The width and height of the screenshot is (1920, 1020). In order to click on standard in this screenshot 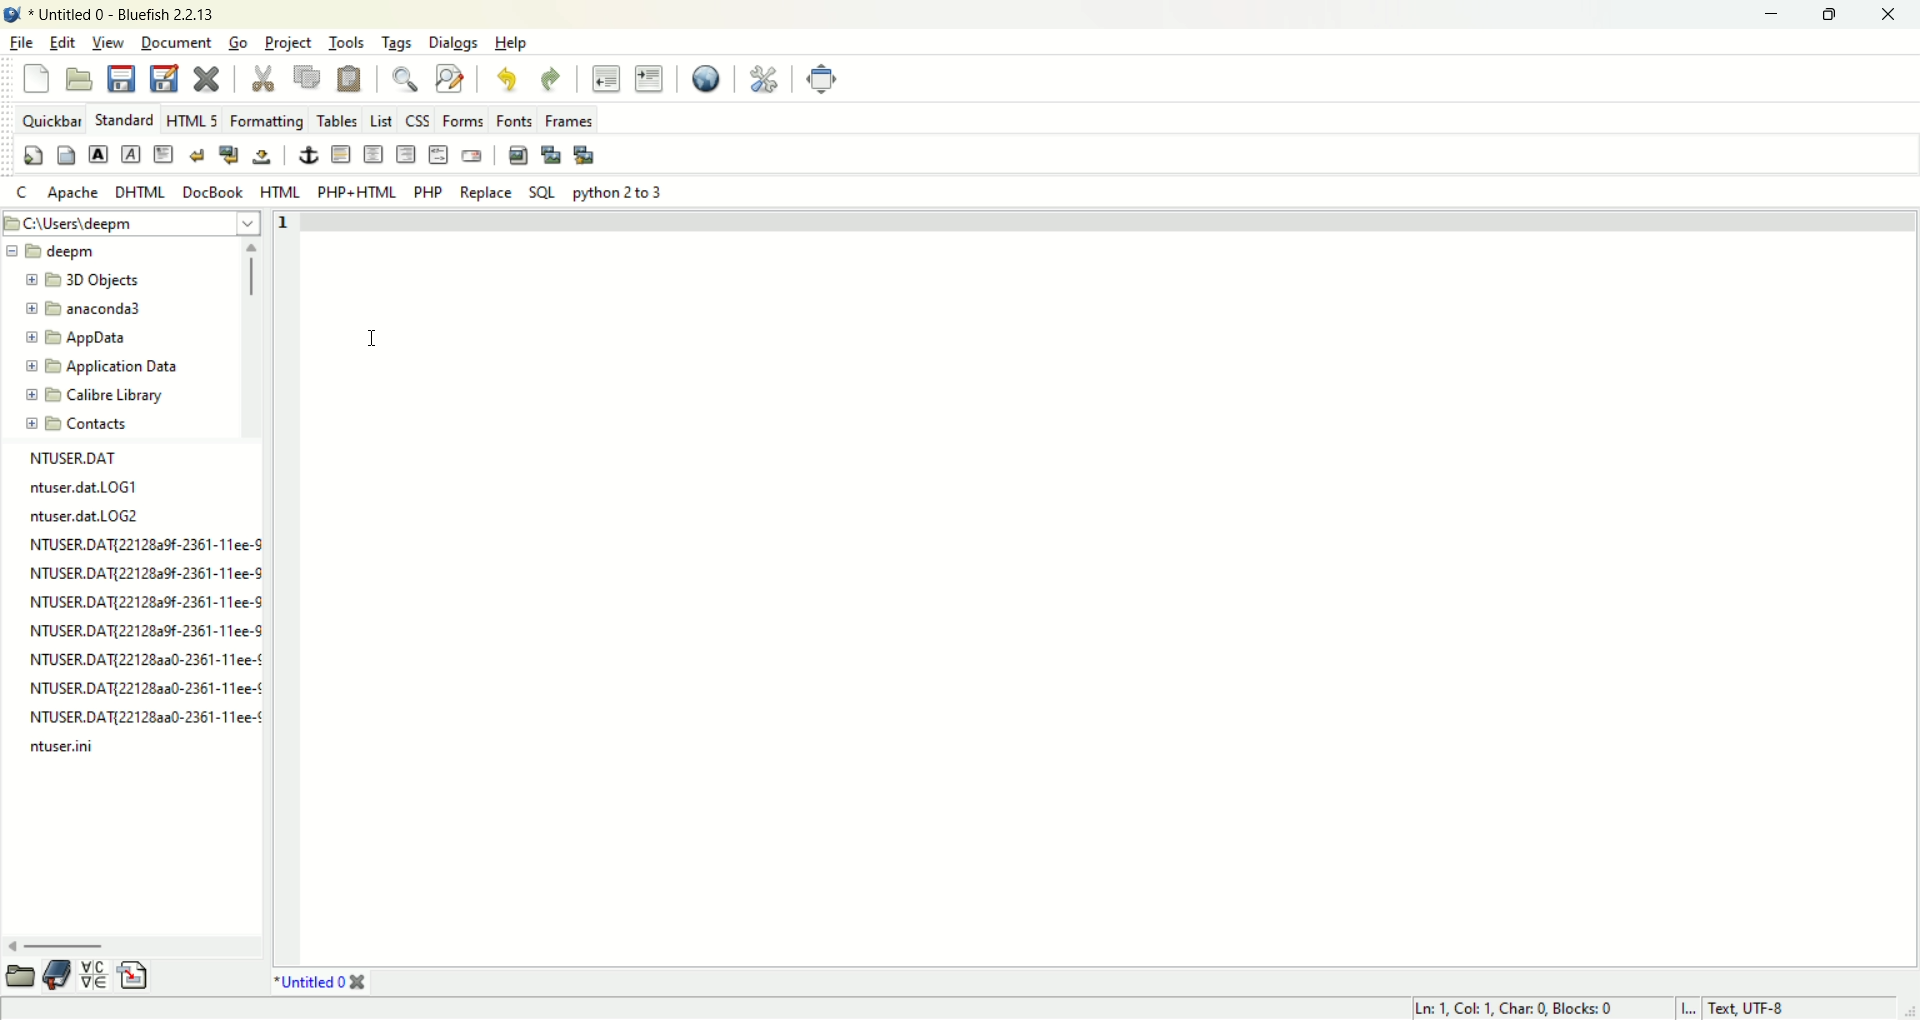, I will do `click(126, 119)`.